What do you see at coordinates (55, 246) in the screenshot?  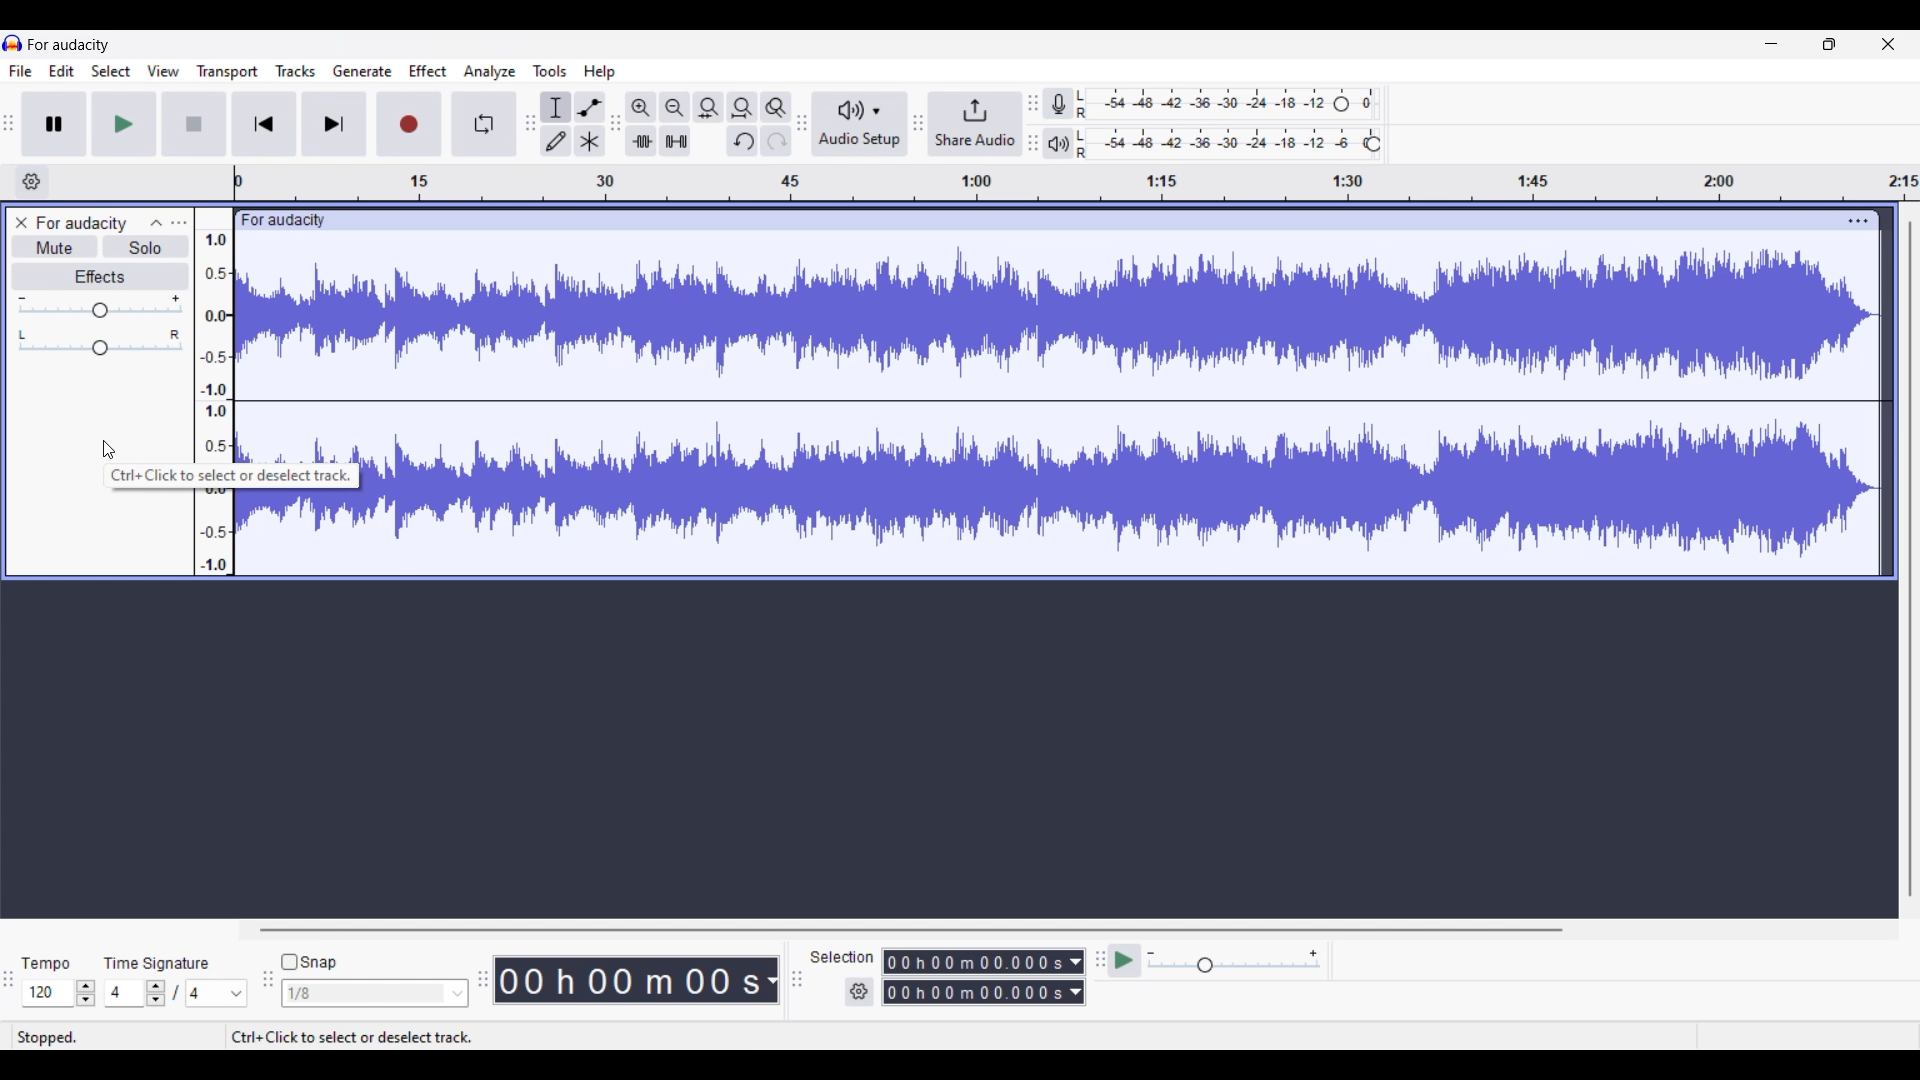 I see `Mute` at bounding box center [55, 246].